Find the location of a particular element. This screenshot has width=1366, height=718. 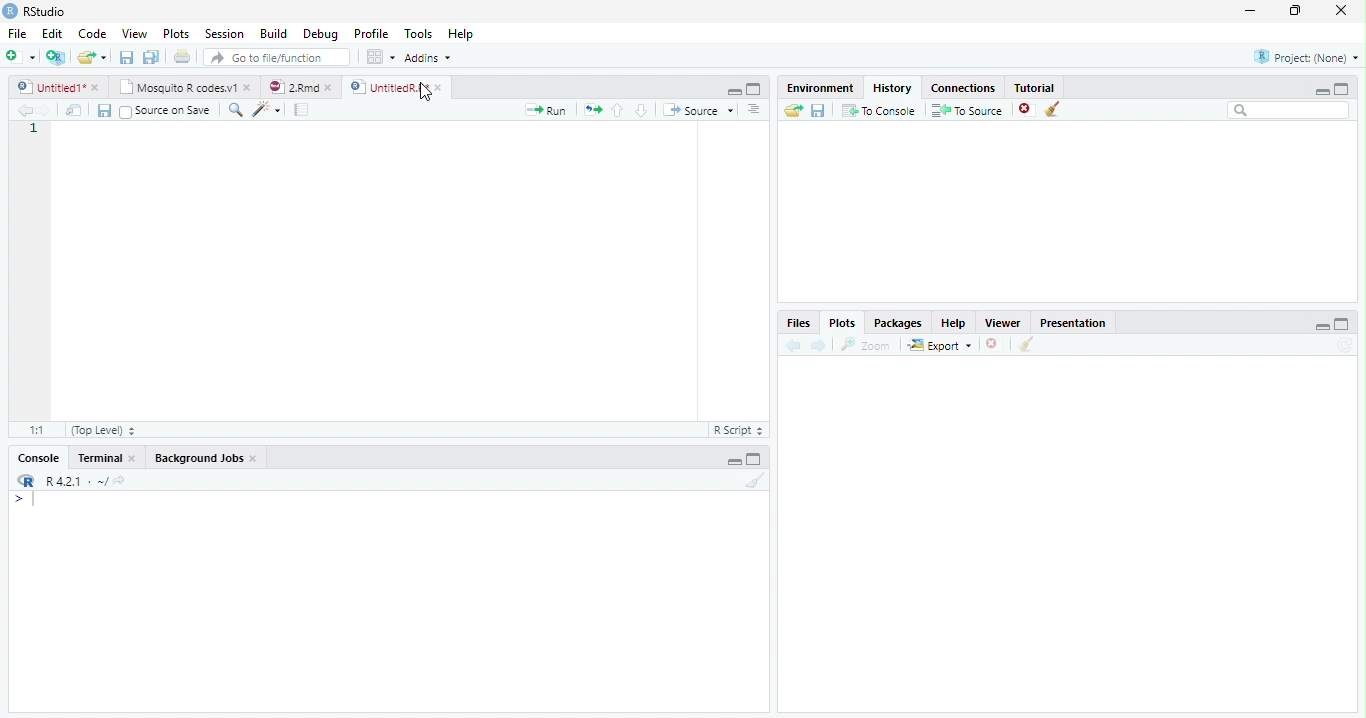

Save workspace as  is located at coordinates (821, 111).